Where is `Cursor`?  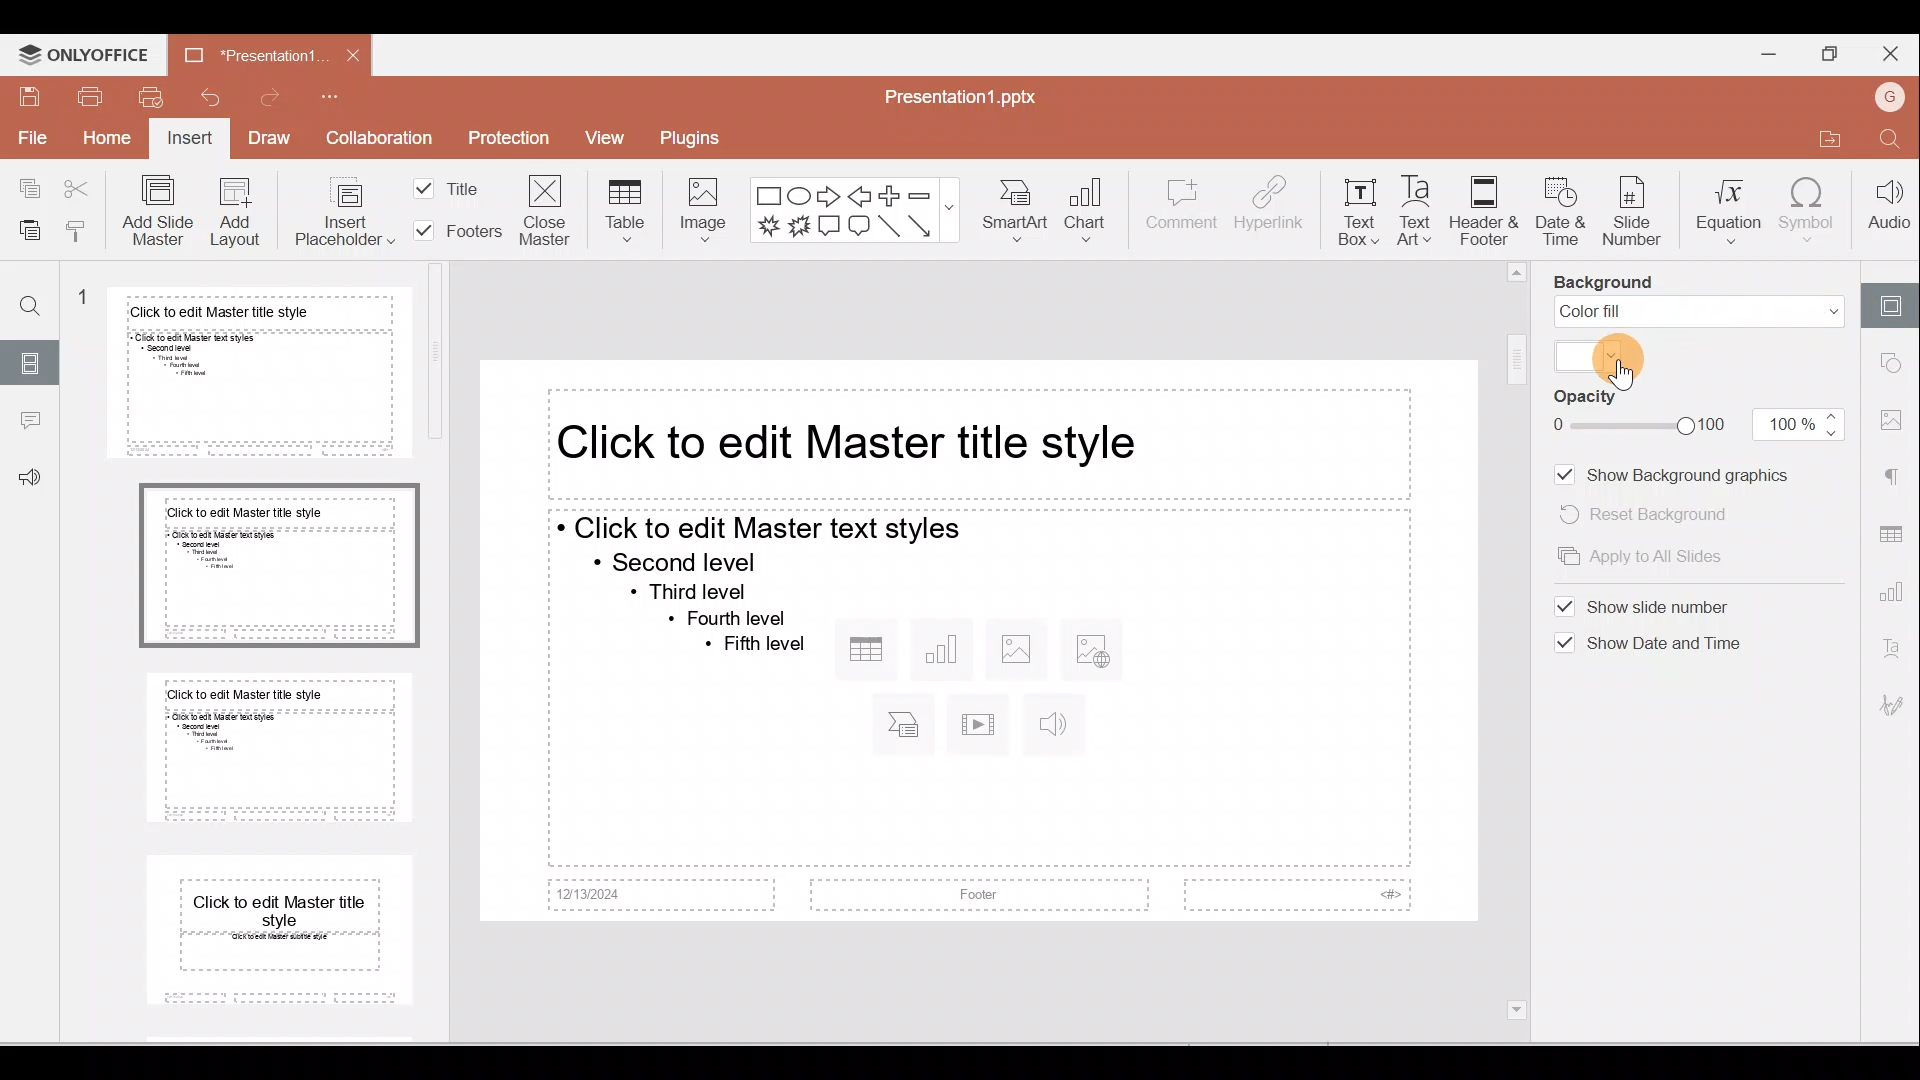 Cursor is located at coordinates (1622, 374).